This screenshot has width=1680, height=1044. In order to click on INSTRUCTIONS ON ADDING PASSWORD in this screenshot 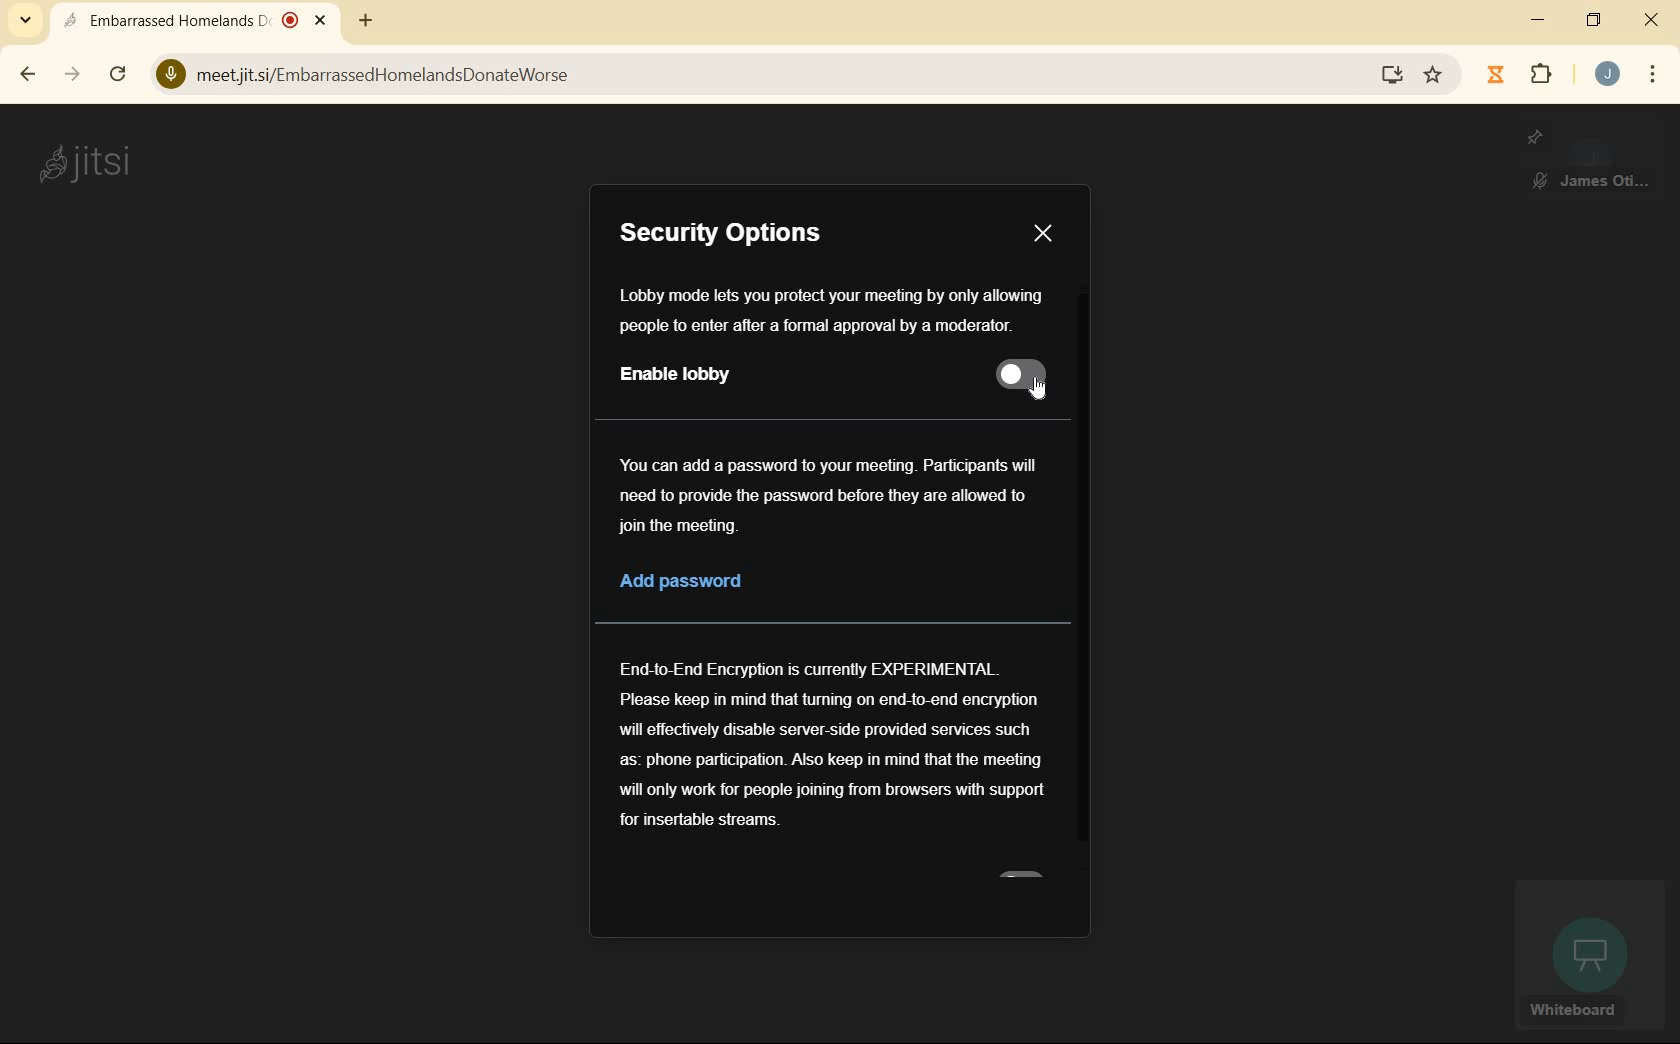, I will do `click(828, 493)`.